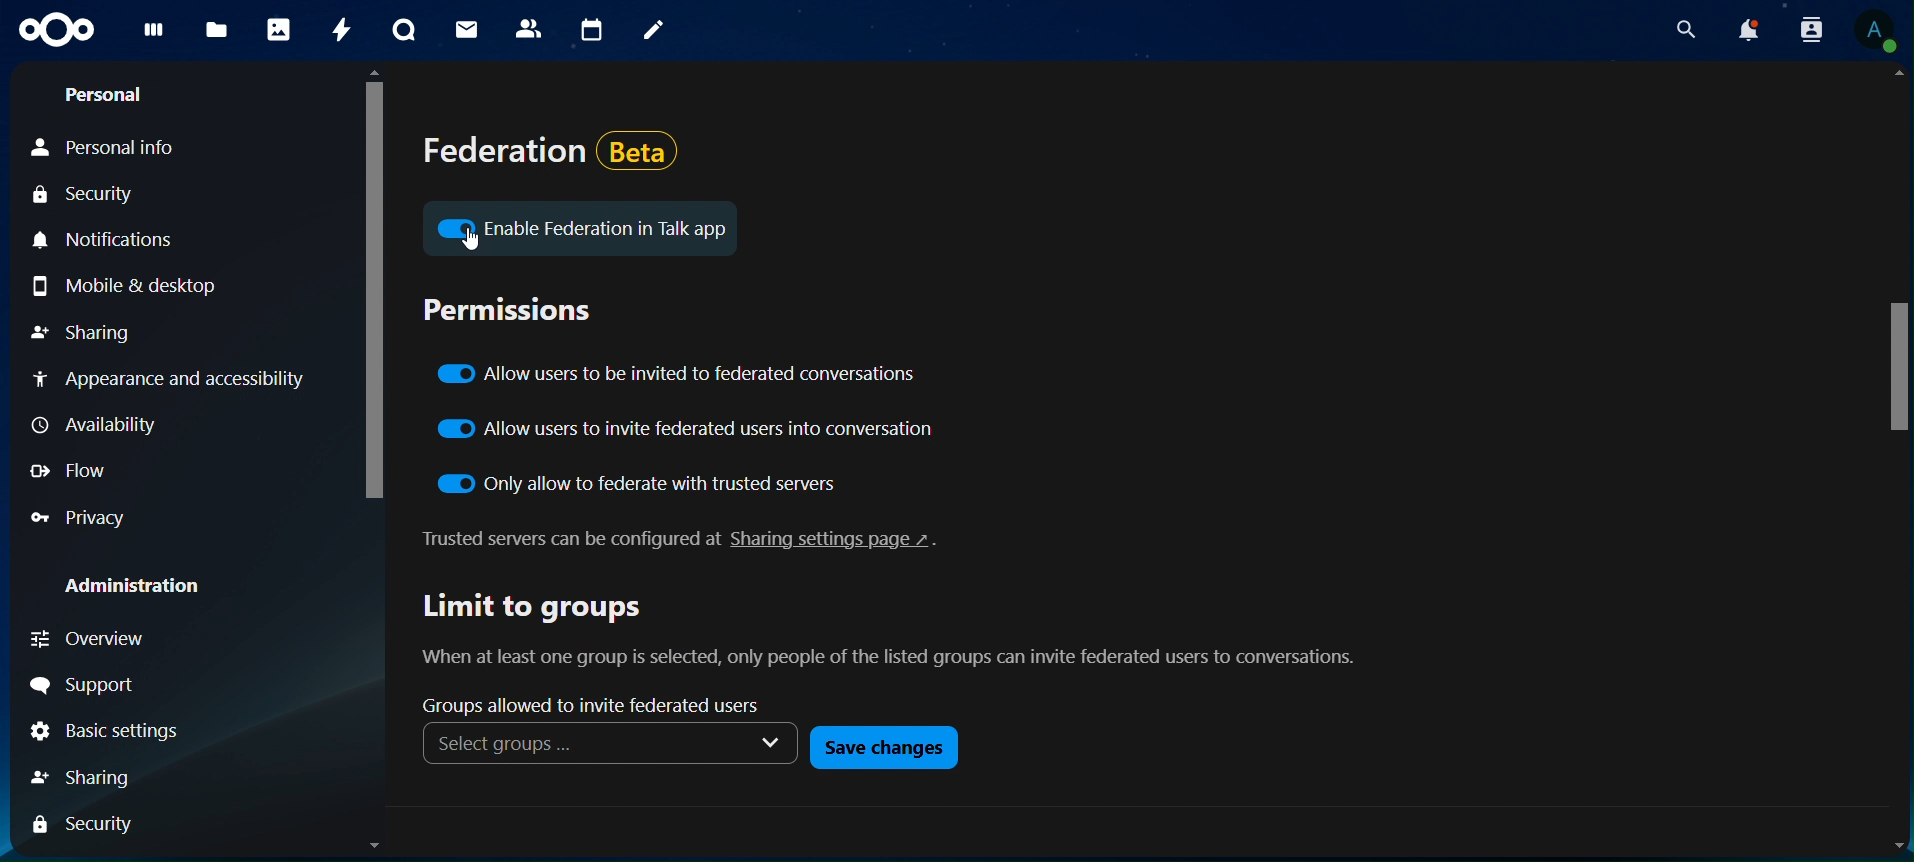  Describe the element at coordinates (528, 28) in the screenshot. I see `contacts` at that location.